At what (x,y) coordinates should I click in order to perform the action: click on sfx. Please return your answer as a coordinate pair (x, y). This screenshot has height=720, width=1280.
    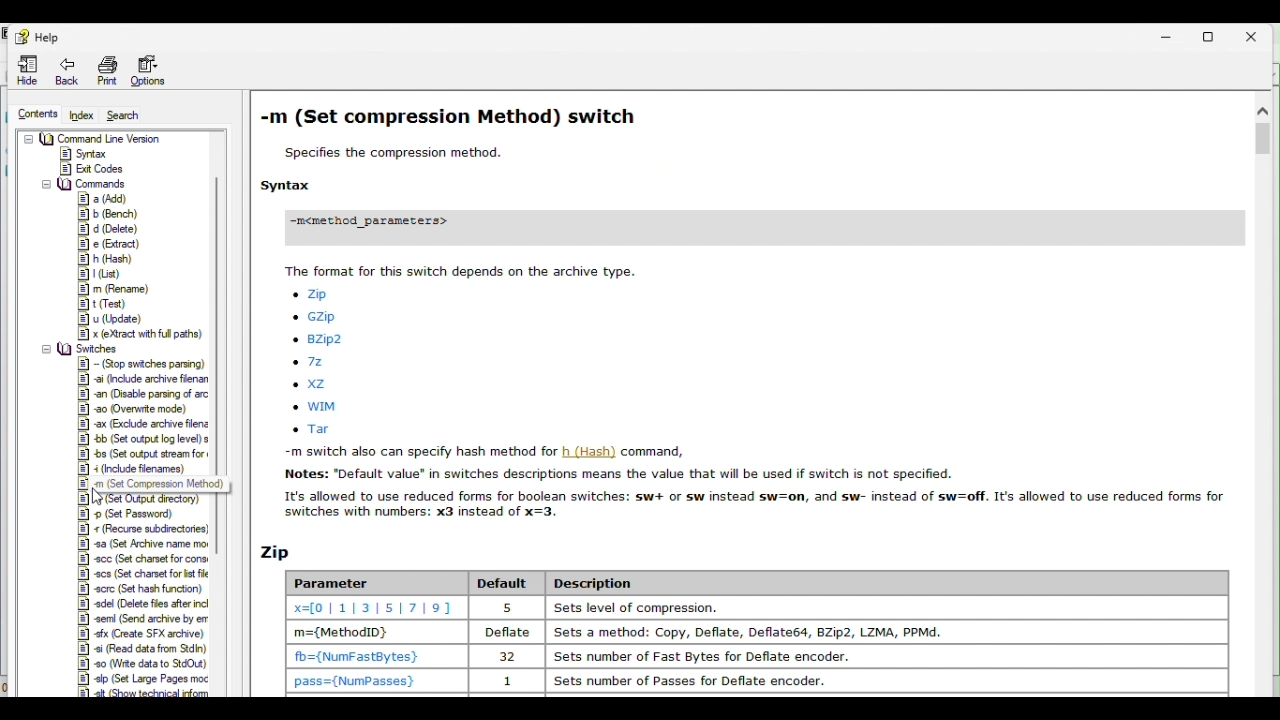
    Looking at the image, I should click on (140, 634).